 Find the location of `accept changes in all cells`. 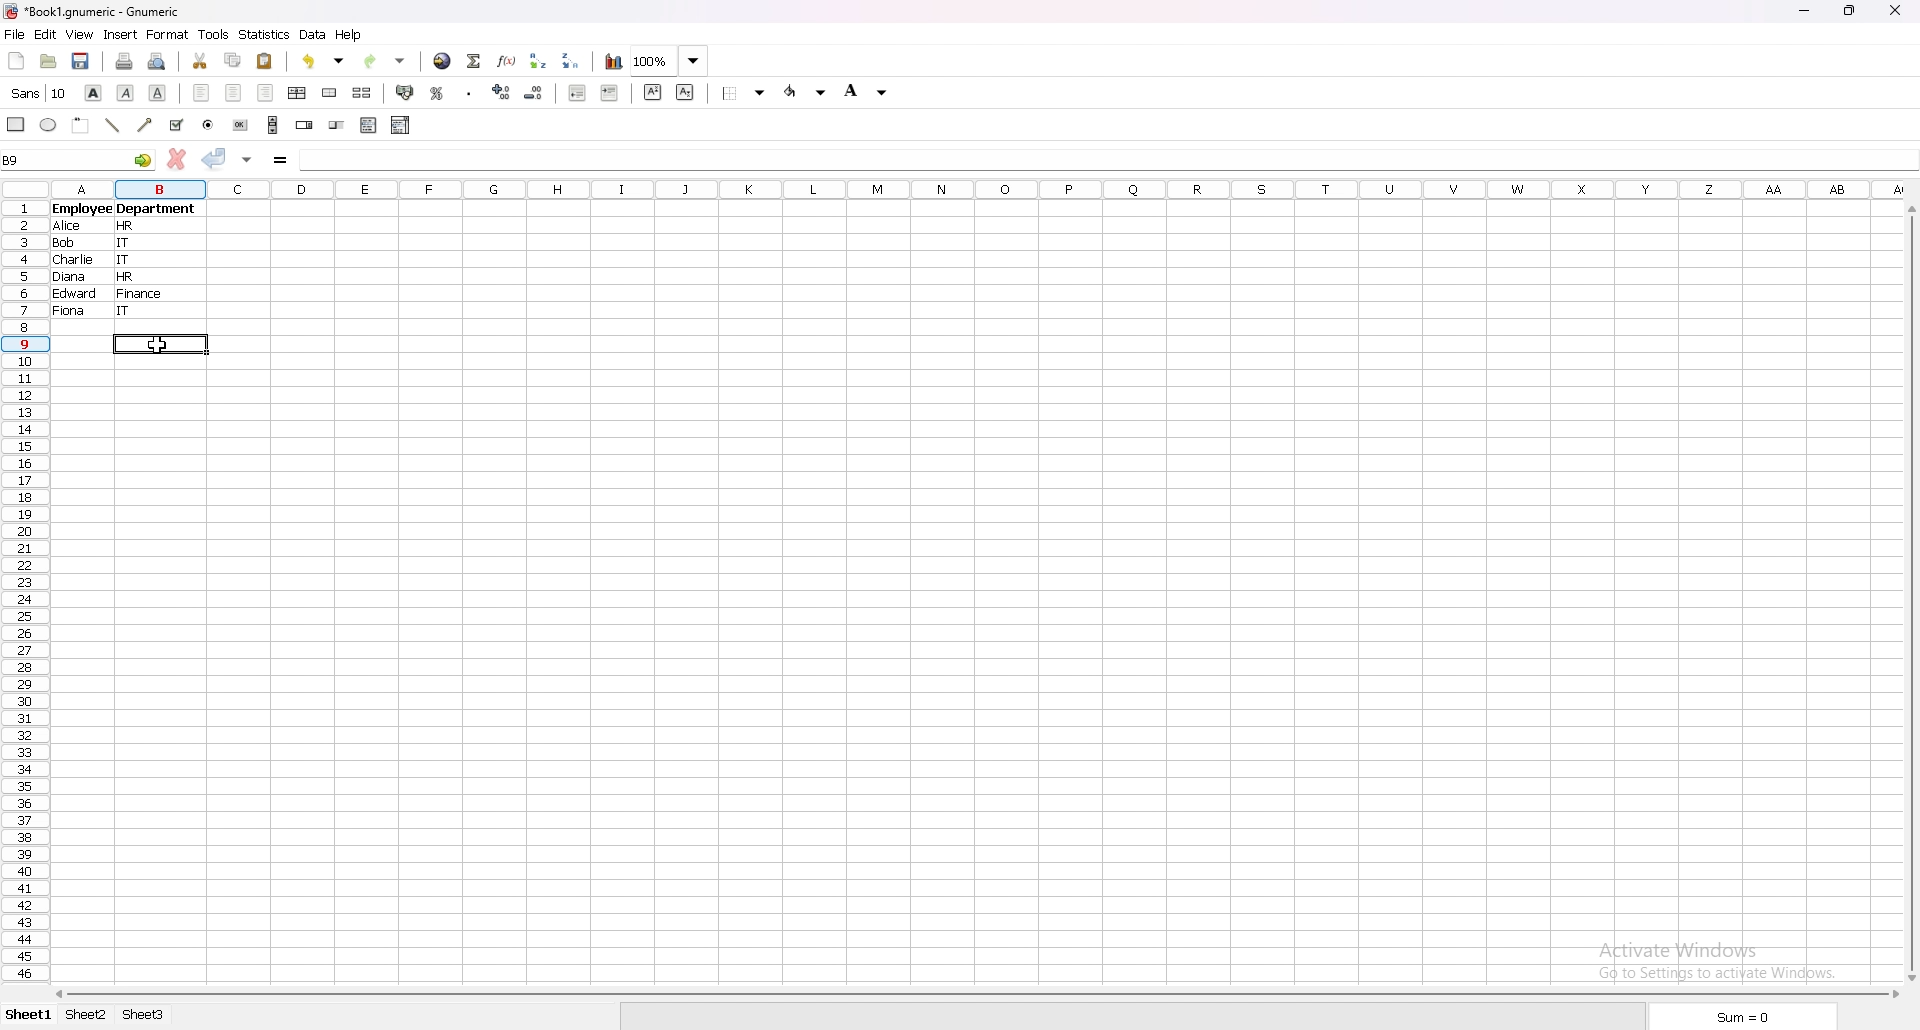

accept changes in all cells is located at coordinates (247, 159).